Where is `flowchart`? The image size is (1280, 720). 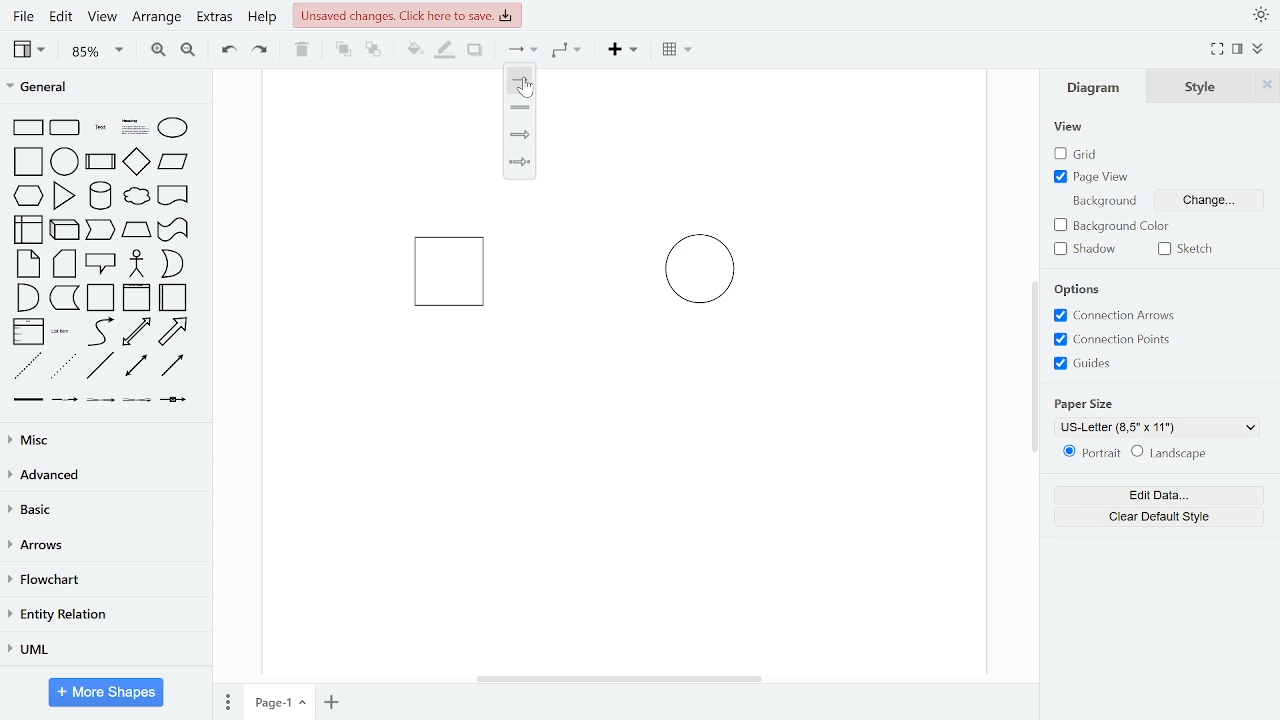 flowchart is located at coordinates (102, 581).